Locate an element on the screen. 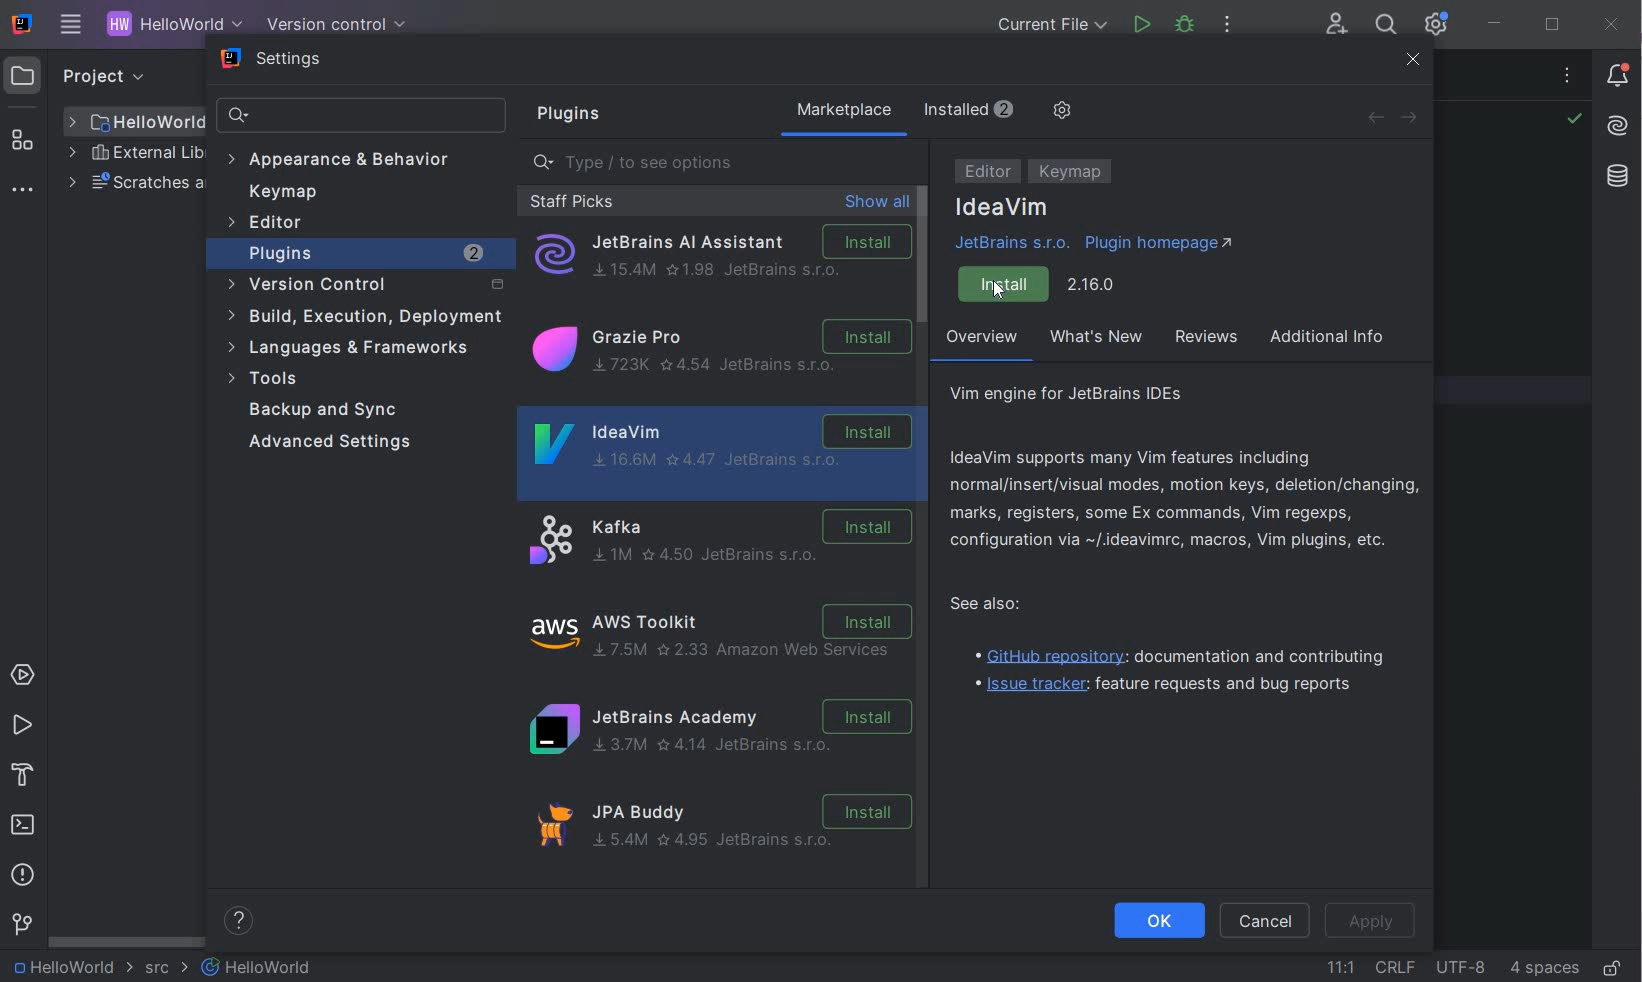 This screenshot has width=1642, height=982. DEBUG is located at coordinates (1188, 28).